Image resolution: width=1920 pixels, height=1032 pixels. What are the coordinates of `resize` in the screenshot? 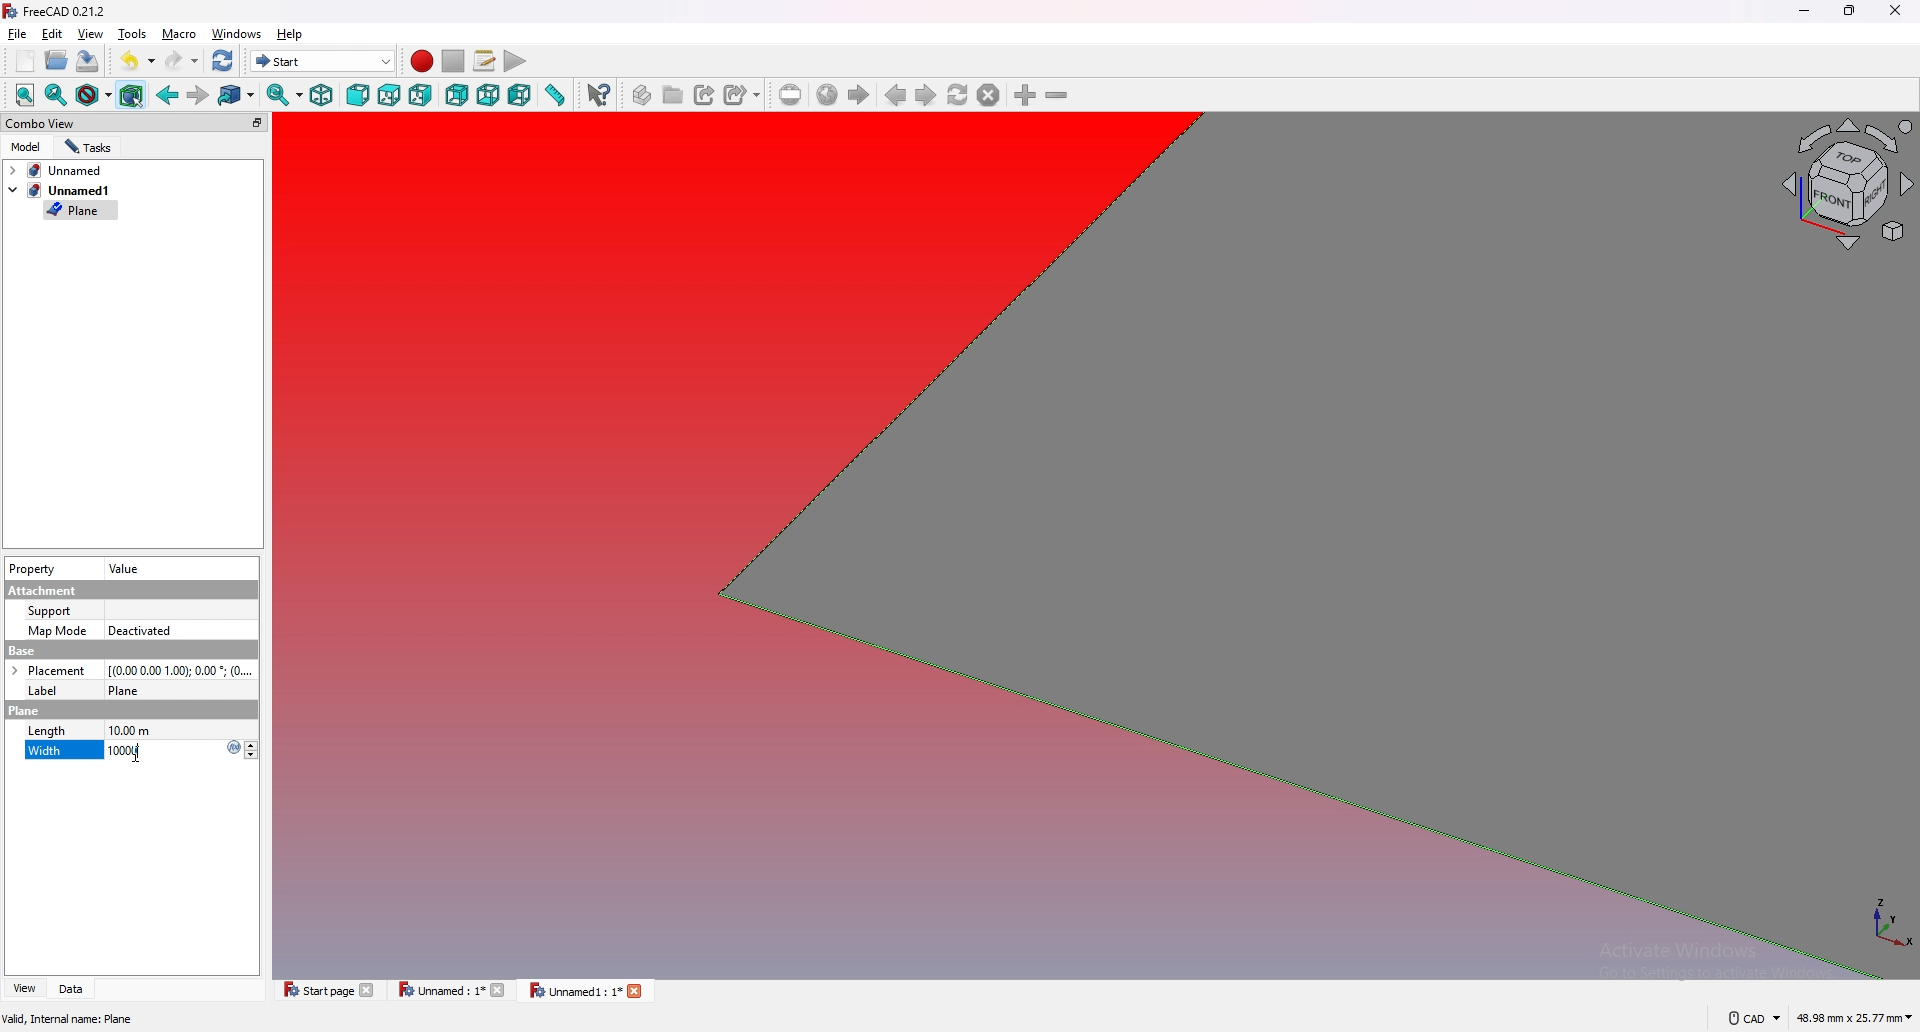 It's located at (1851, 11).